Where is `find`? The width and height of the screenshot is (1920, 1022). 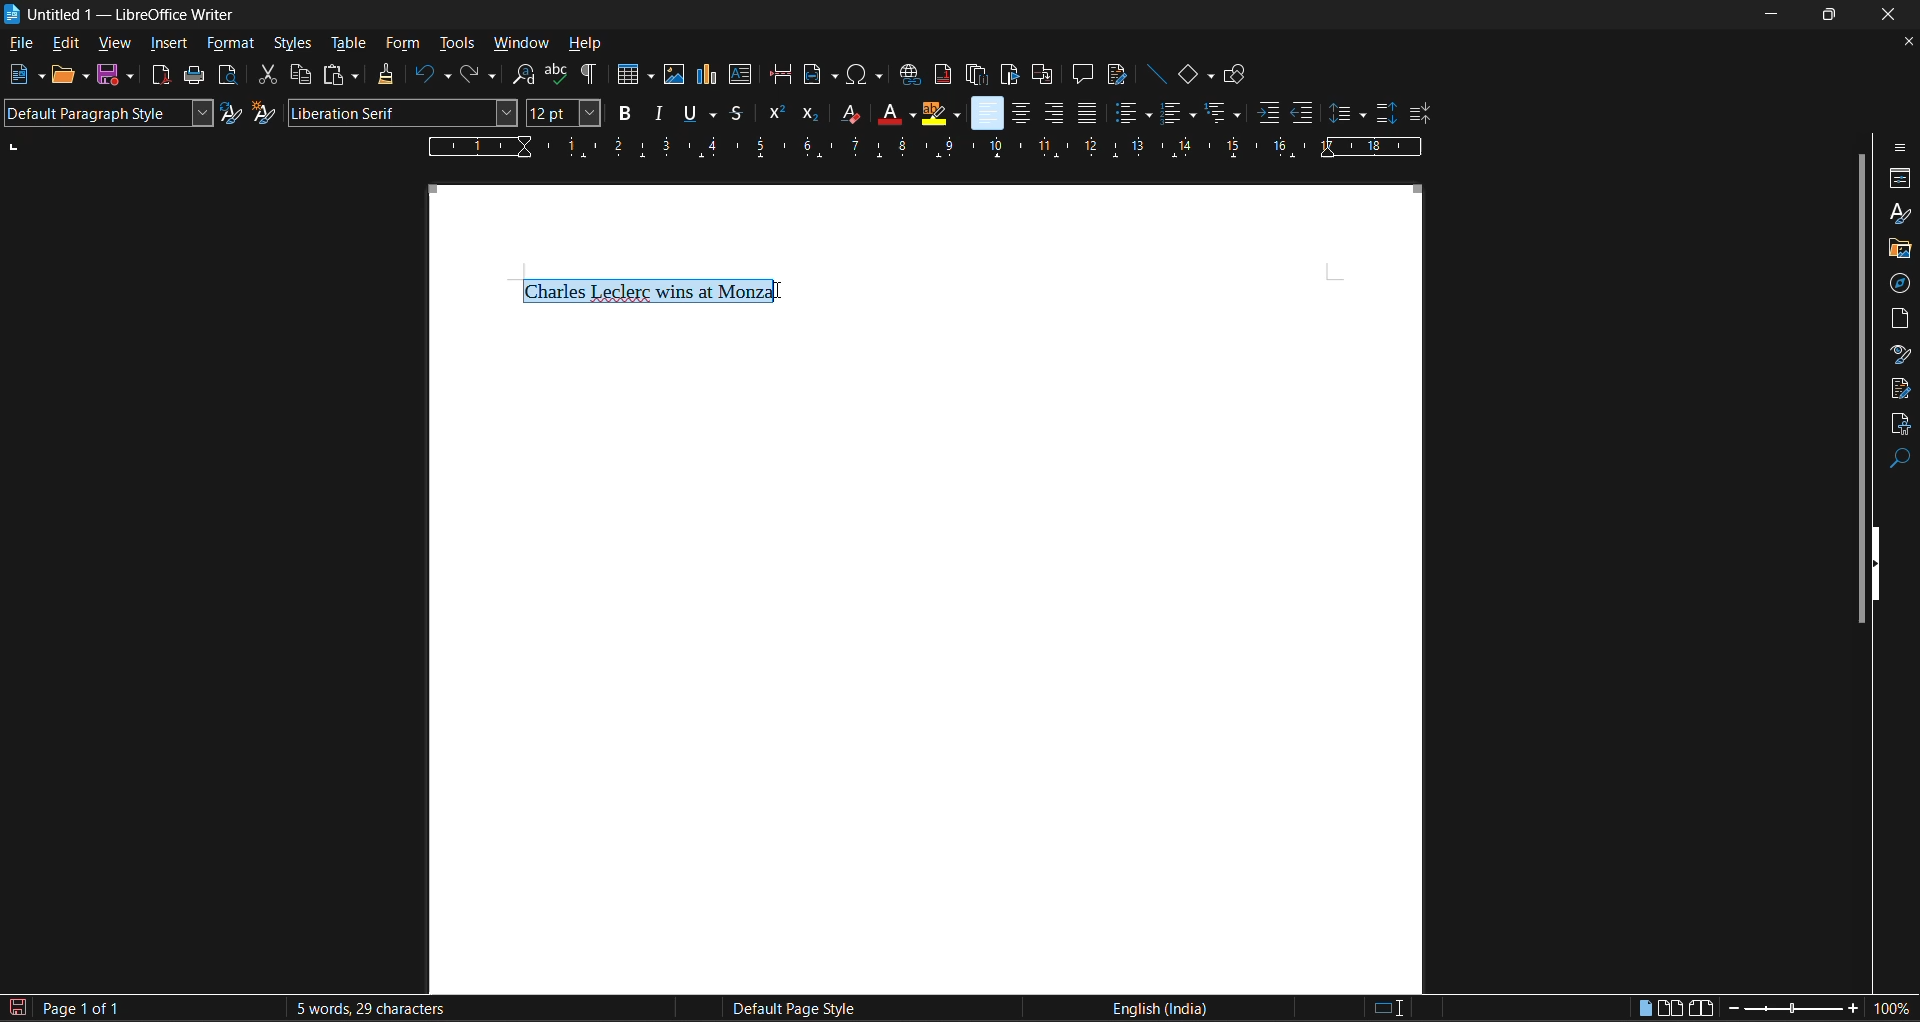
find is located at coordinates (1900, 460).